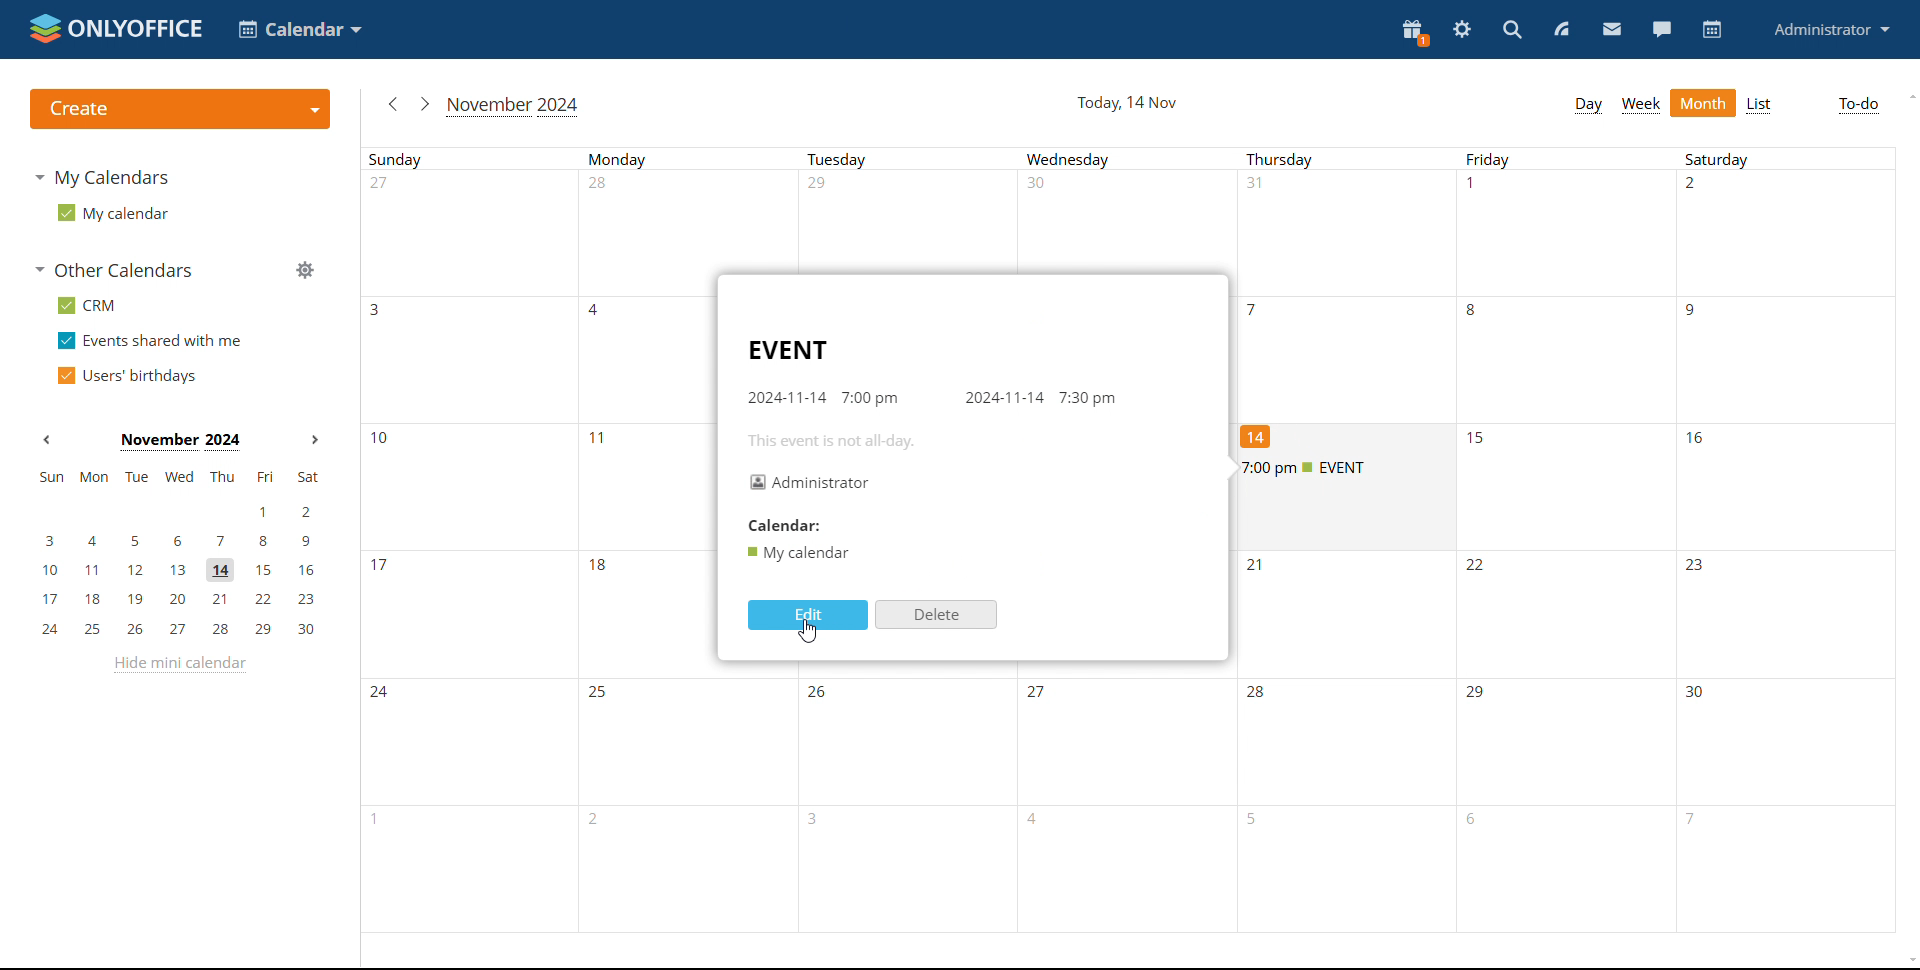 The width and height of the screenshot is (1920, 970). What do you see at coordinates (1125, 100) in the screenshot?
I see `current date` at bounding box center [1125, 100].